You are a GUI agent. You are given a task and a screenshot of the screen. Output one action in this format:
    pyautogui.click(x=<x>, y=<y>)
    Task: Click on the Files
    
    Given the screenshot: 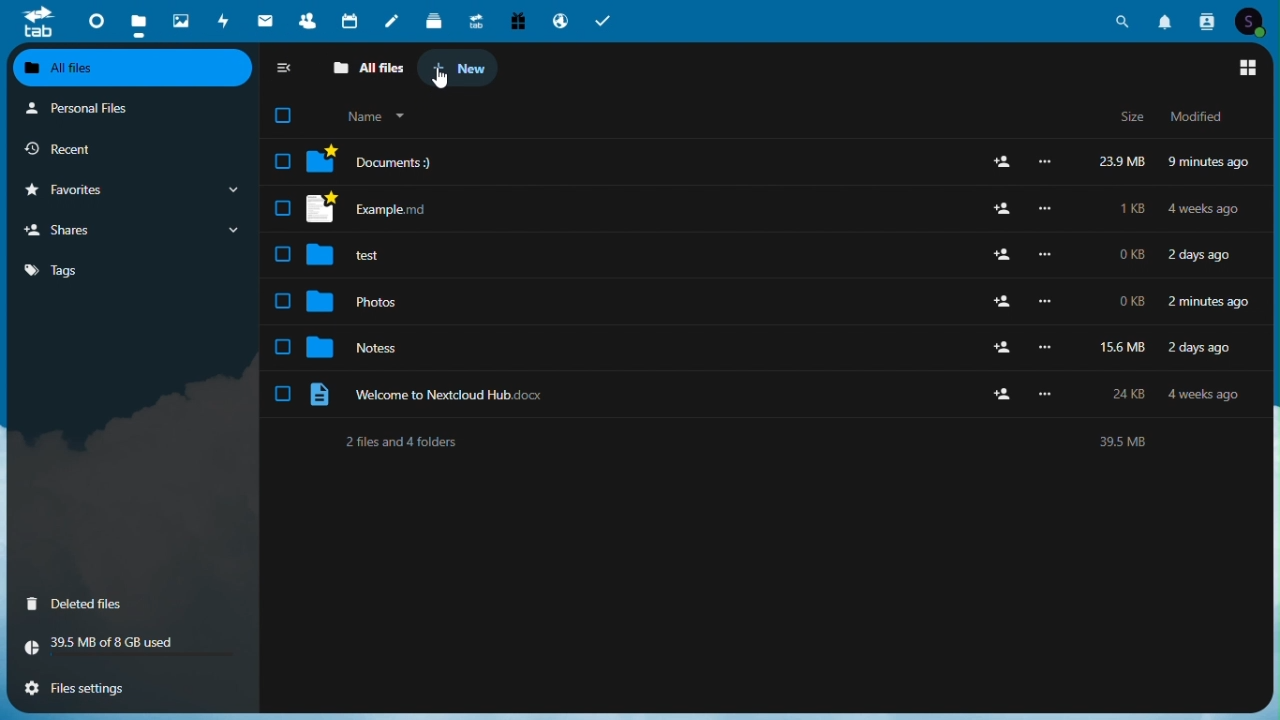 What is the action you would take?
    pyautogui.click(x=780, y=257)
    